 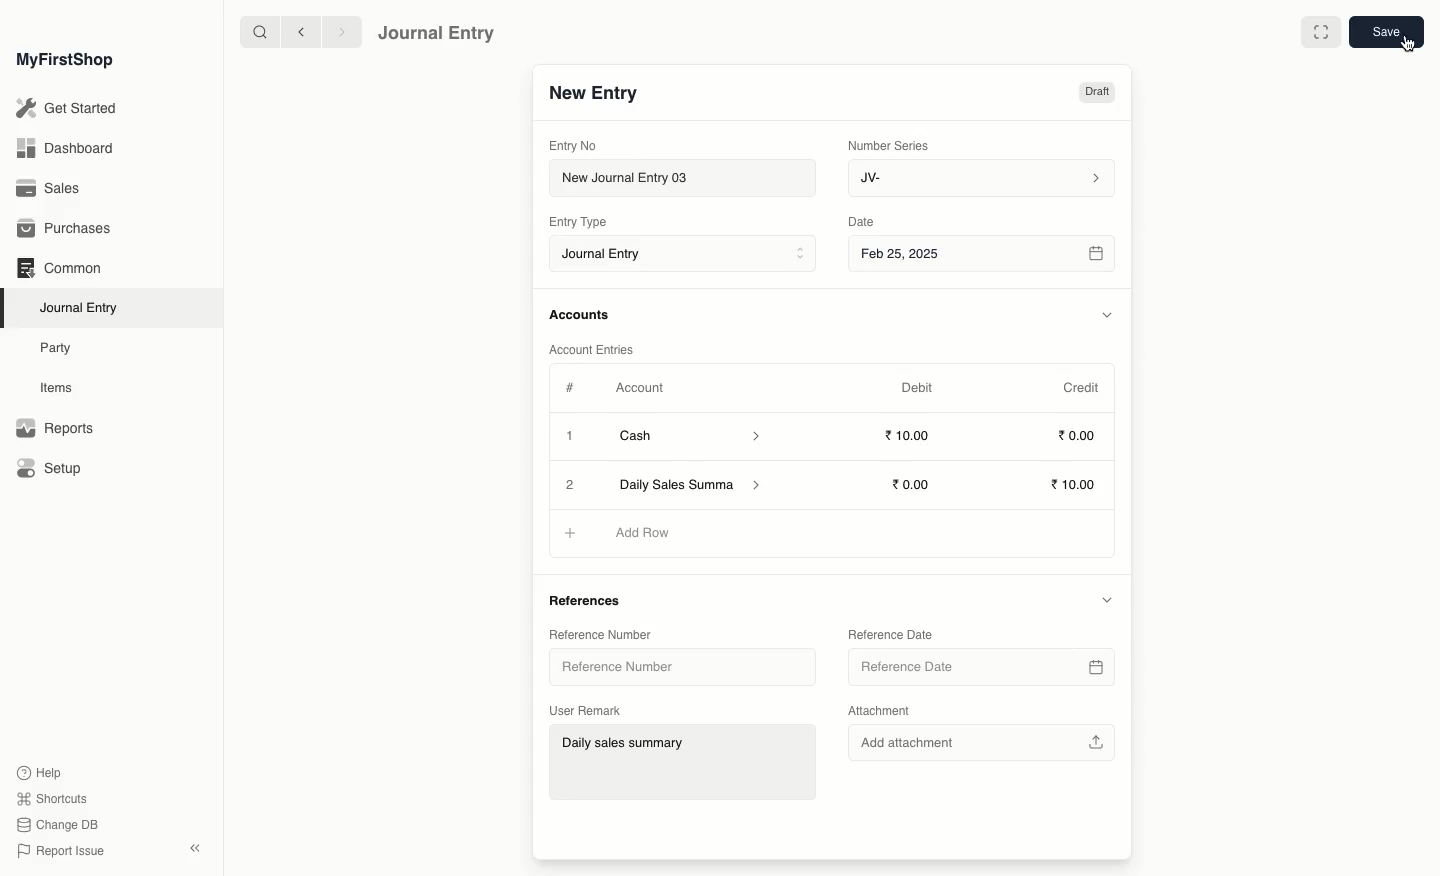 I want to click on Add attachment, so click(x=979, y=740).